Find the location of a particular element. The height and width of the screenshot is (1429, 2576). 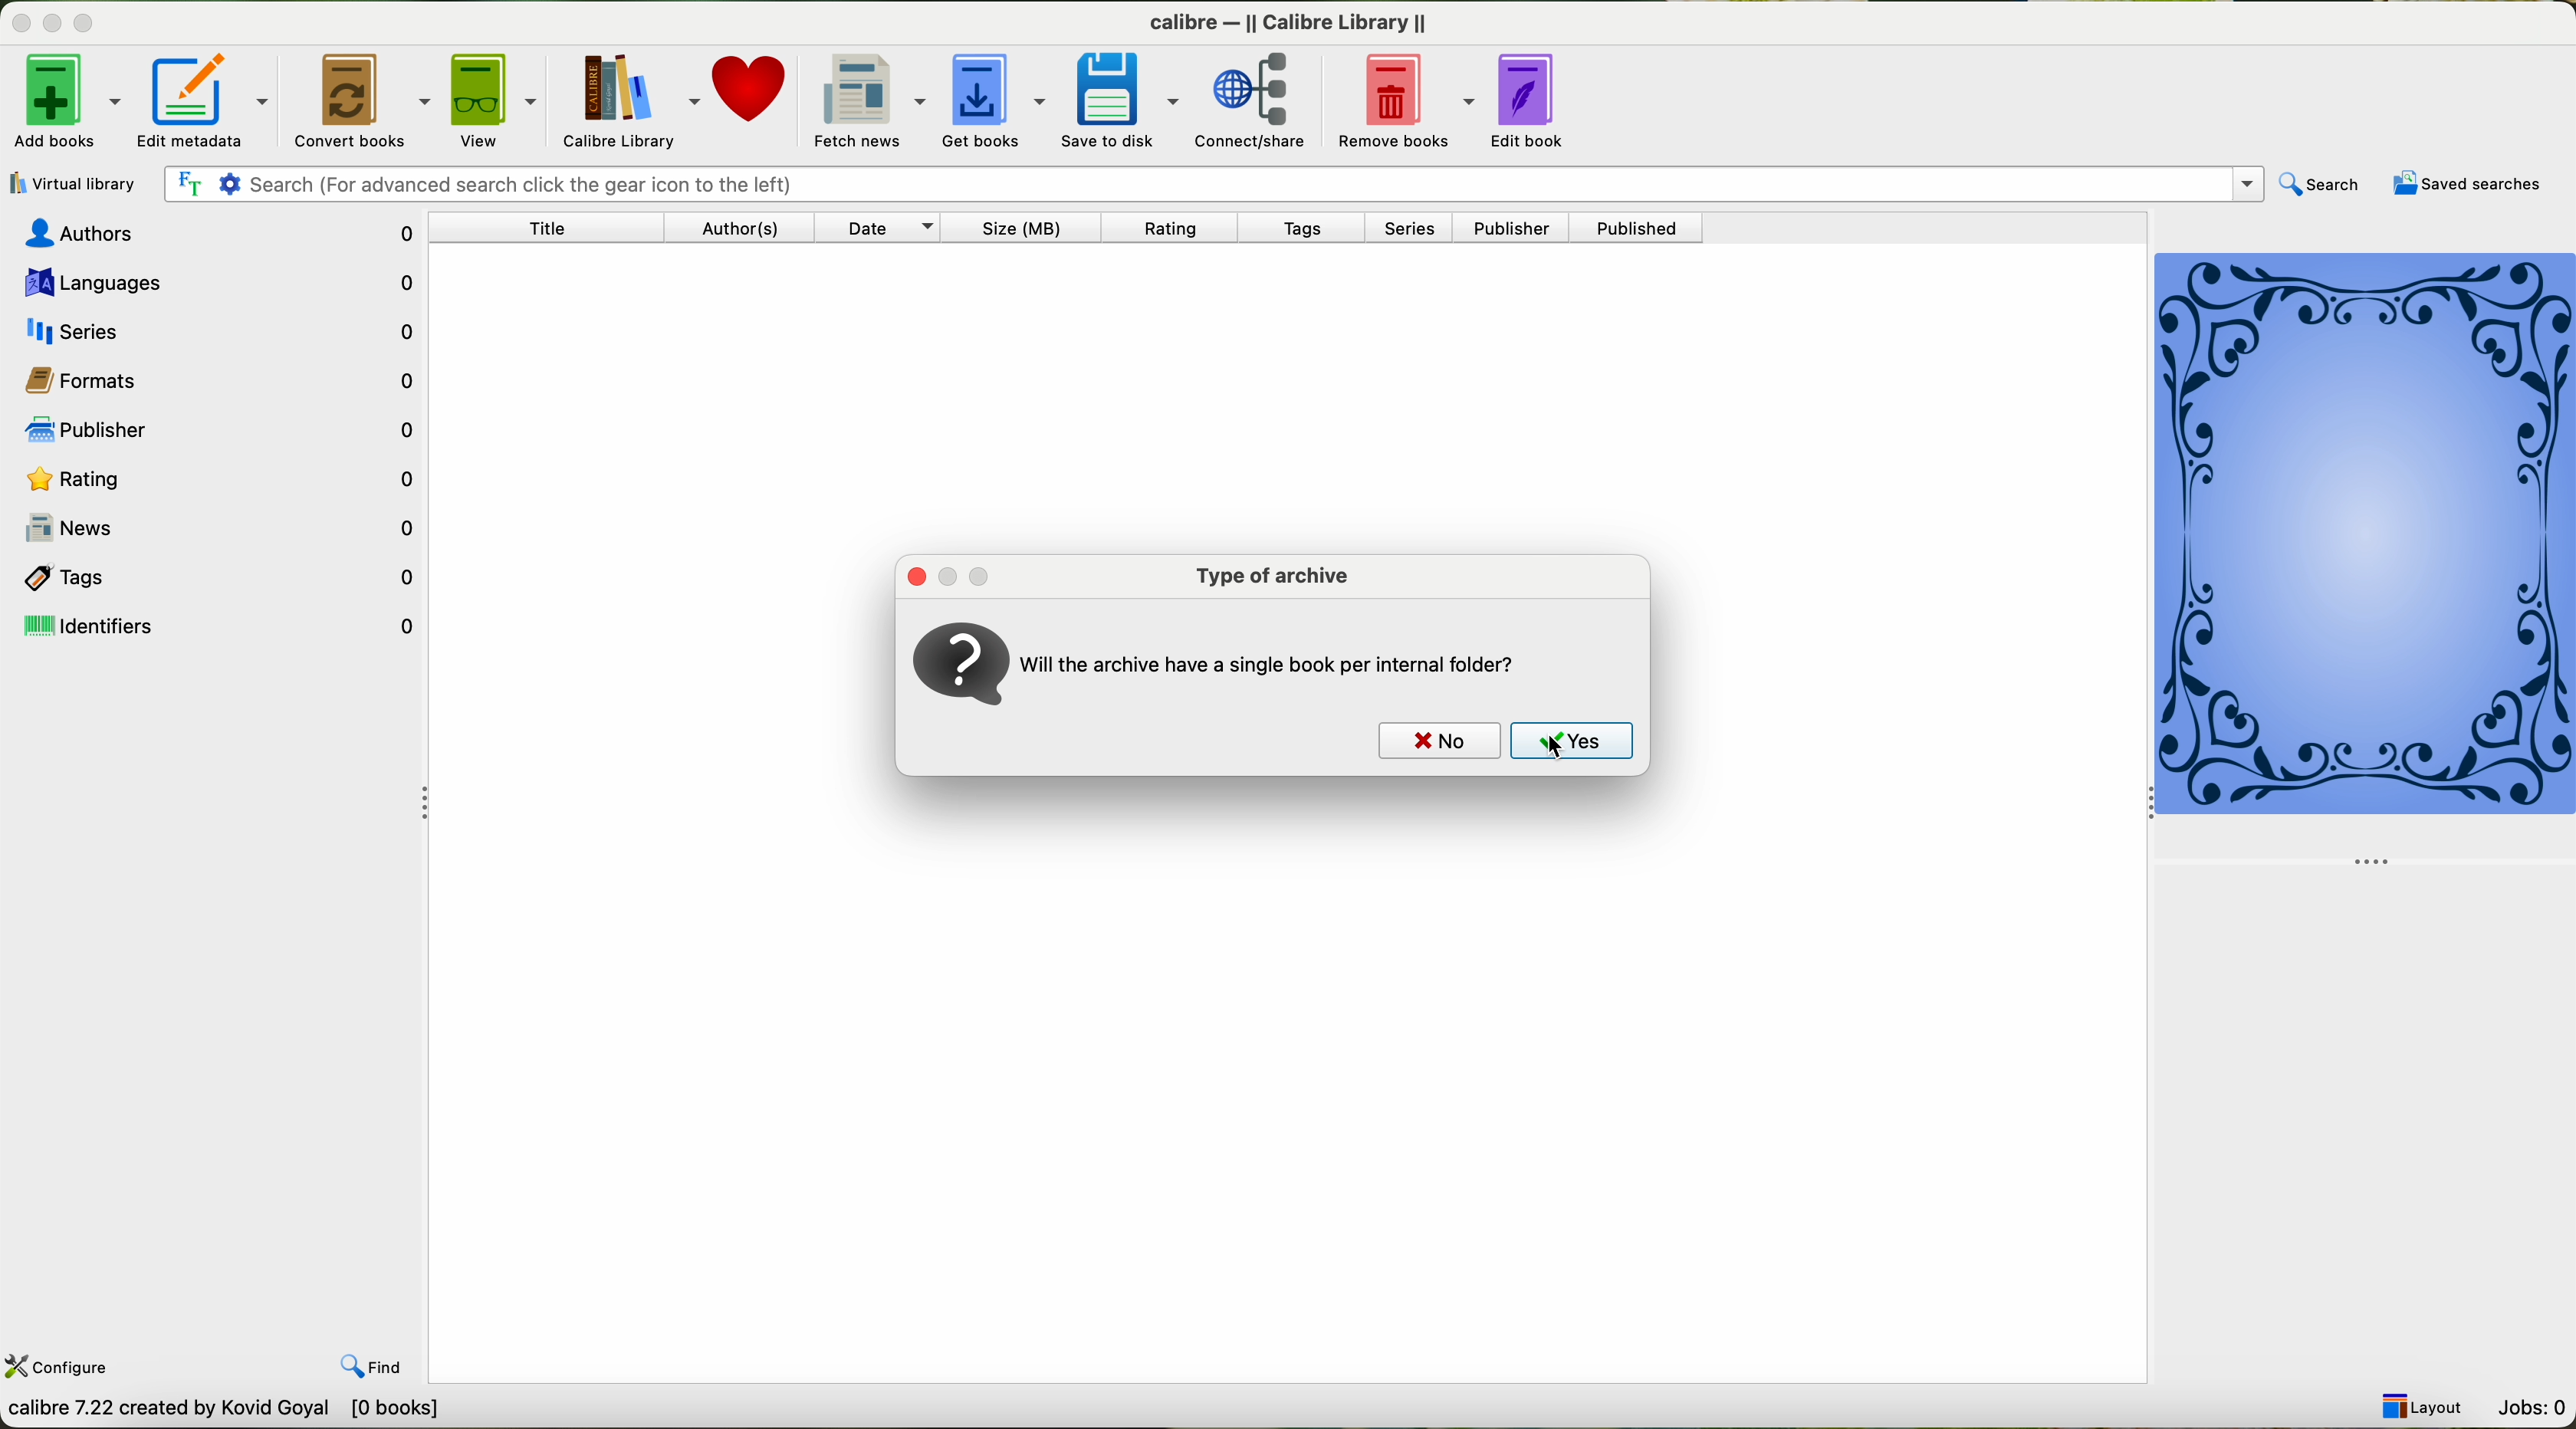

find is located at coordinates (380, 1367).